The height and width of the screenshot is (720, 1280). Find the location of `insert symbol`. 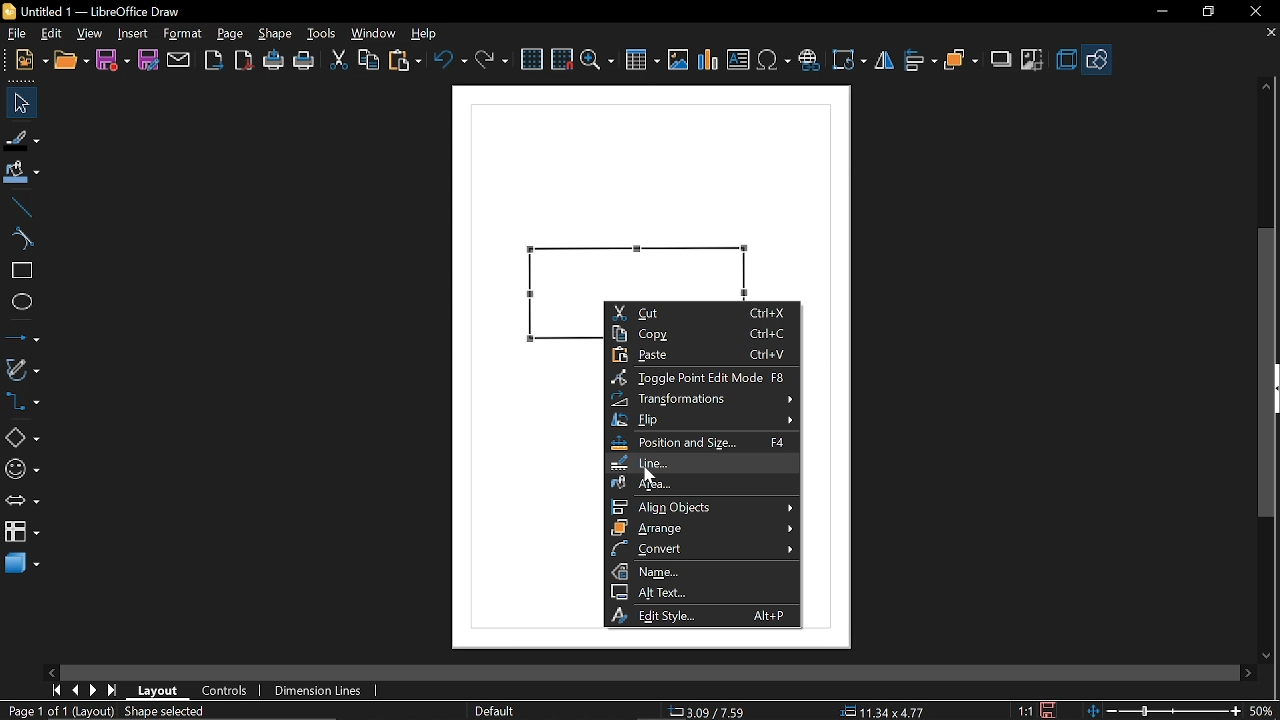

insert symbol is located at coordinates (774, 59).